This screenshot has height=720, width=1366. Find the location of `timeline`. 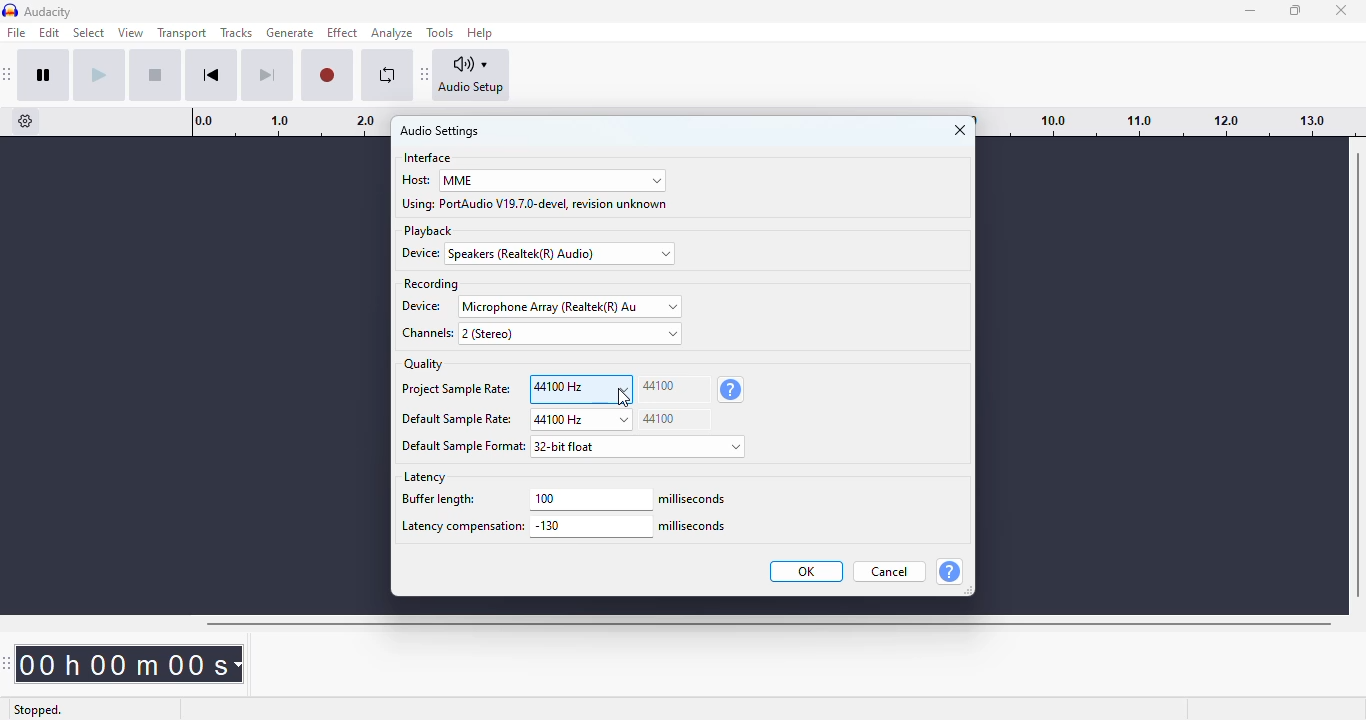

timeline is located at coordinates (1171, 121).